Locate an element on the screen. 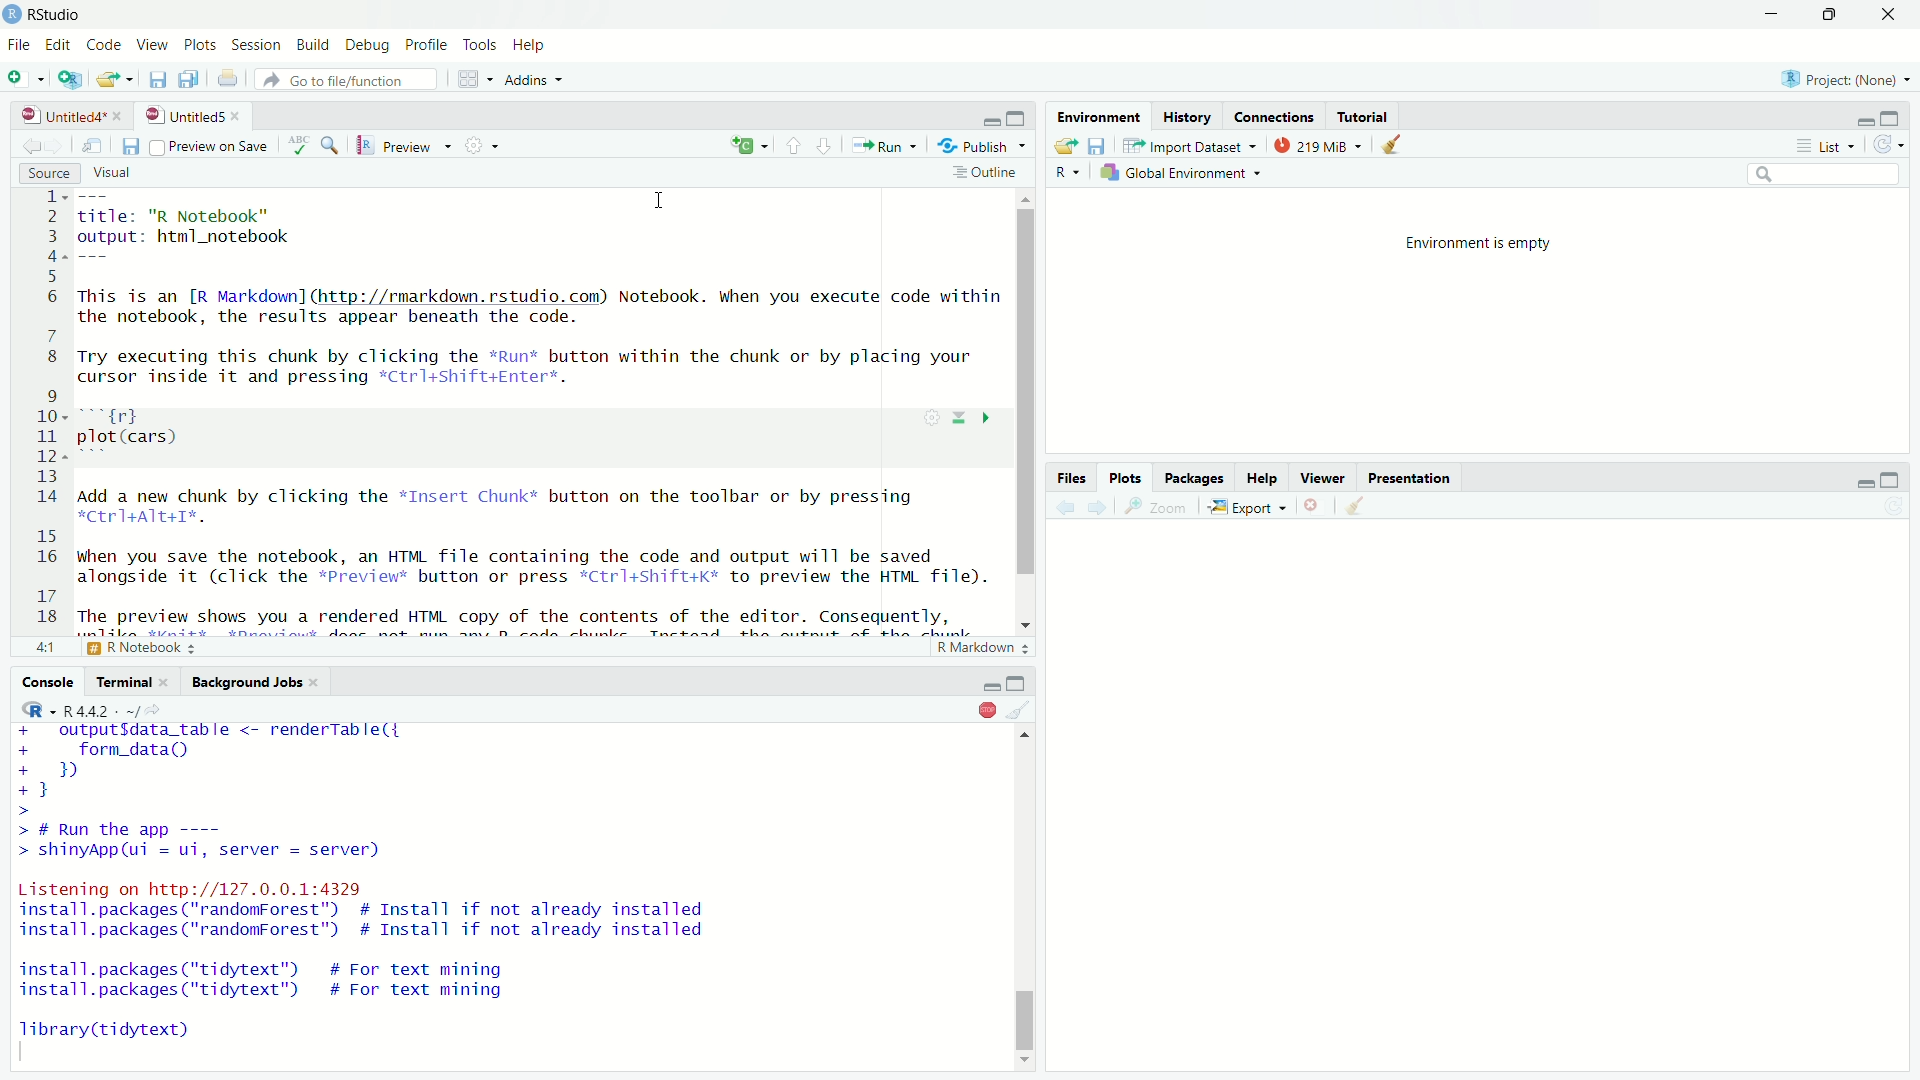 The width and height of the screenshot is (1920, 1080). select project is located at coordinates (1846, 78).